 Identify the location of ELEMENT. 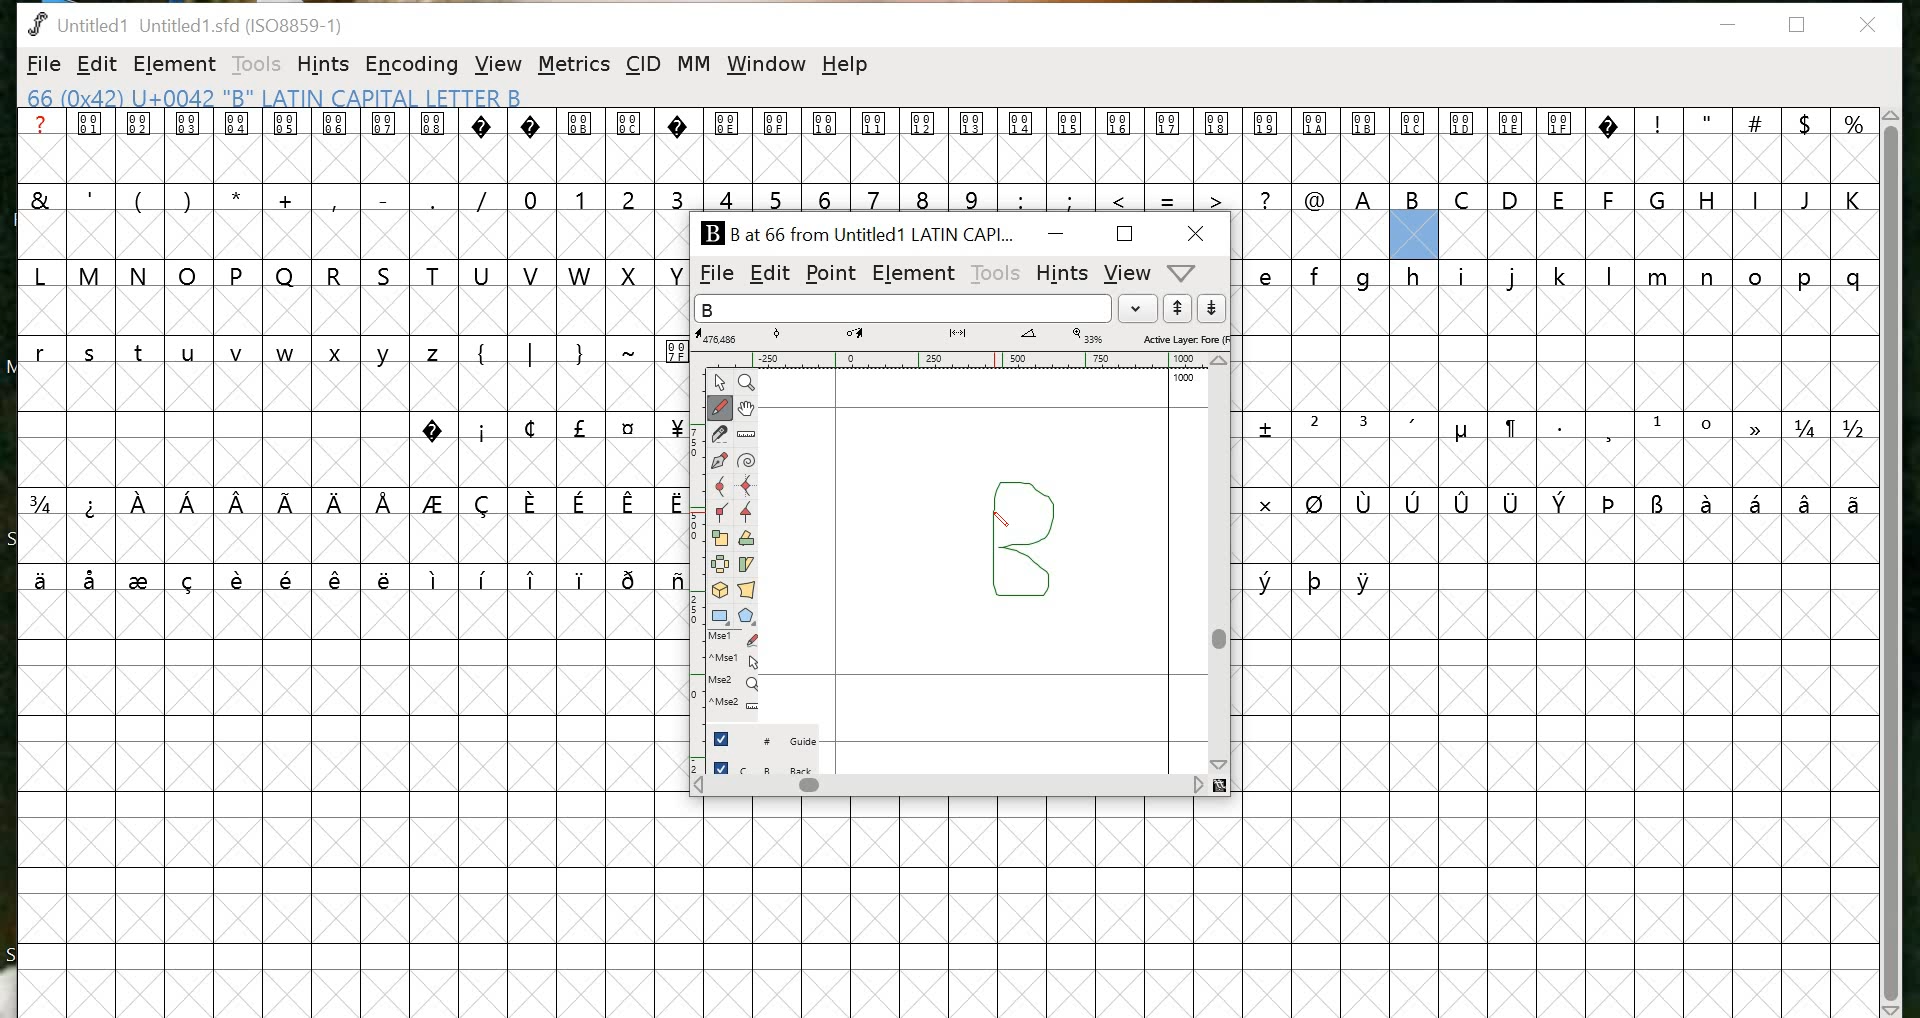
(174, 65).